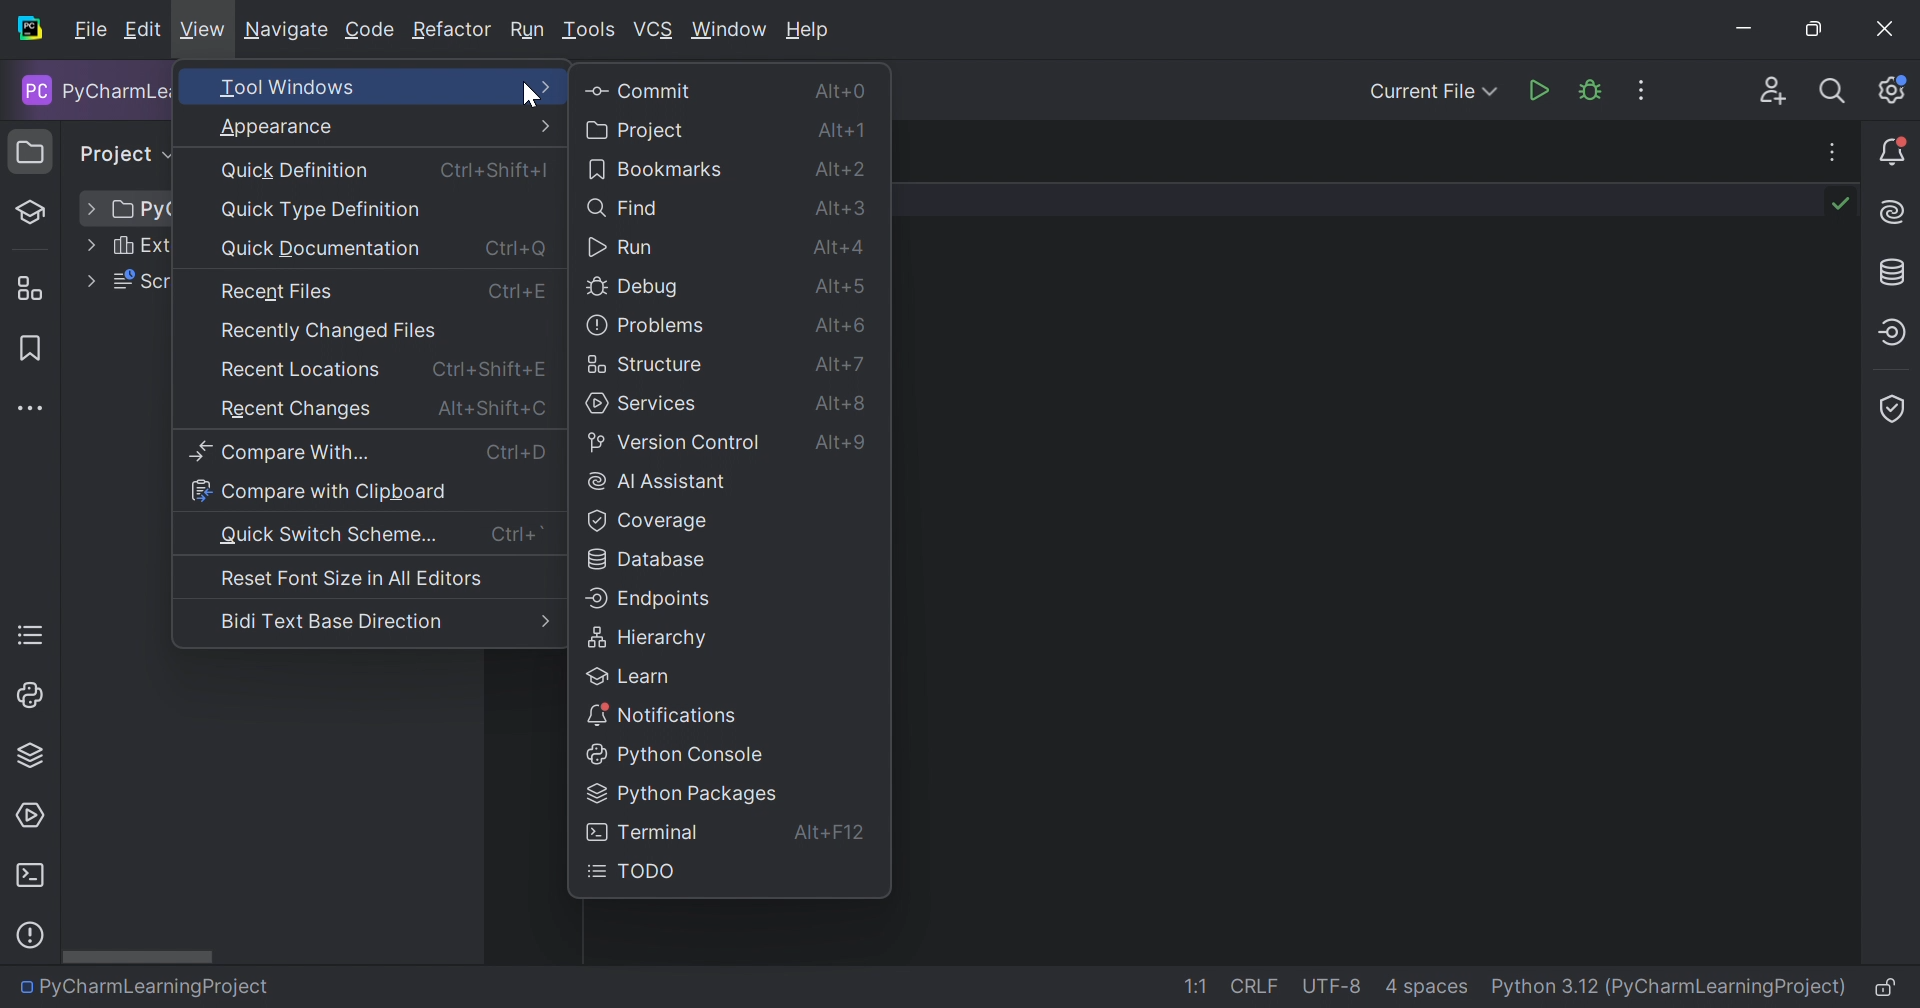 Image resolution: width=1920 pixels, height=1008 pixels. What do you see at coordinates (840, 360) in the screenshot?
I see `Alt+7` at bounding box center [840, 360].